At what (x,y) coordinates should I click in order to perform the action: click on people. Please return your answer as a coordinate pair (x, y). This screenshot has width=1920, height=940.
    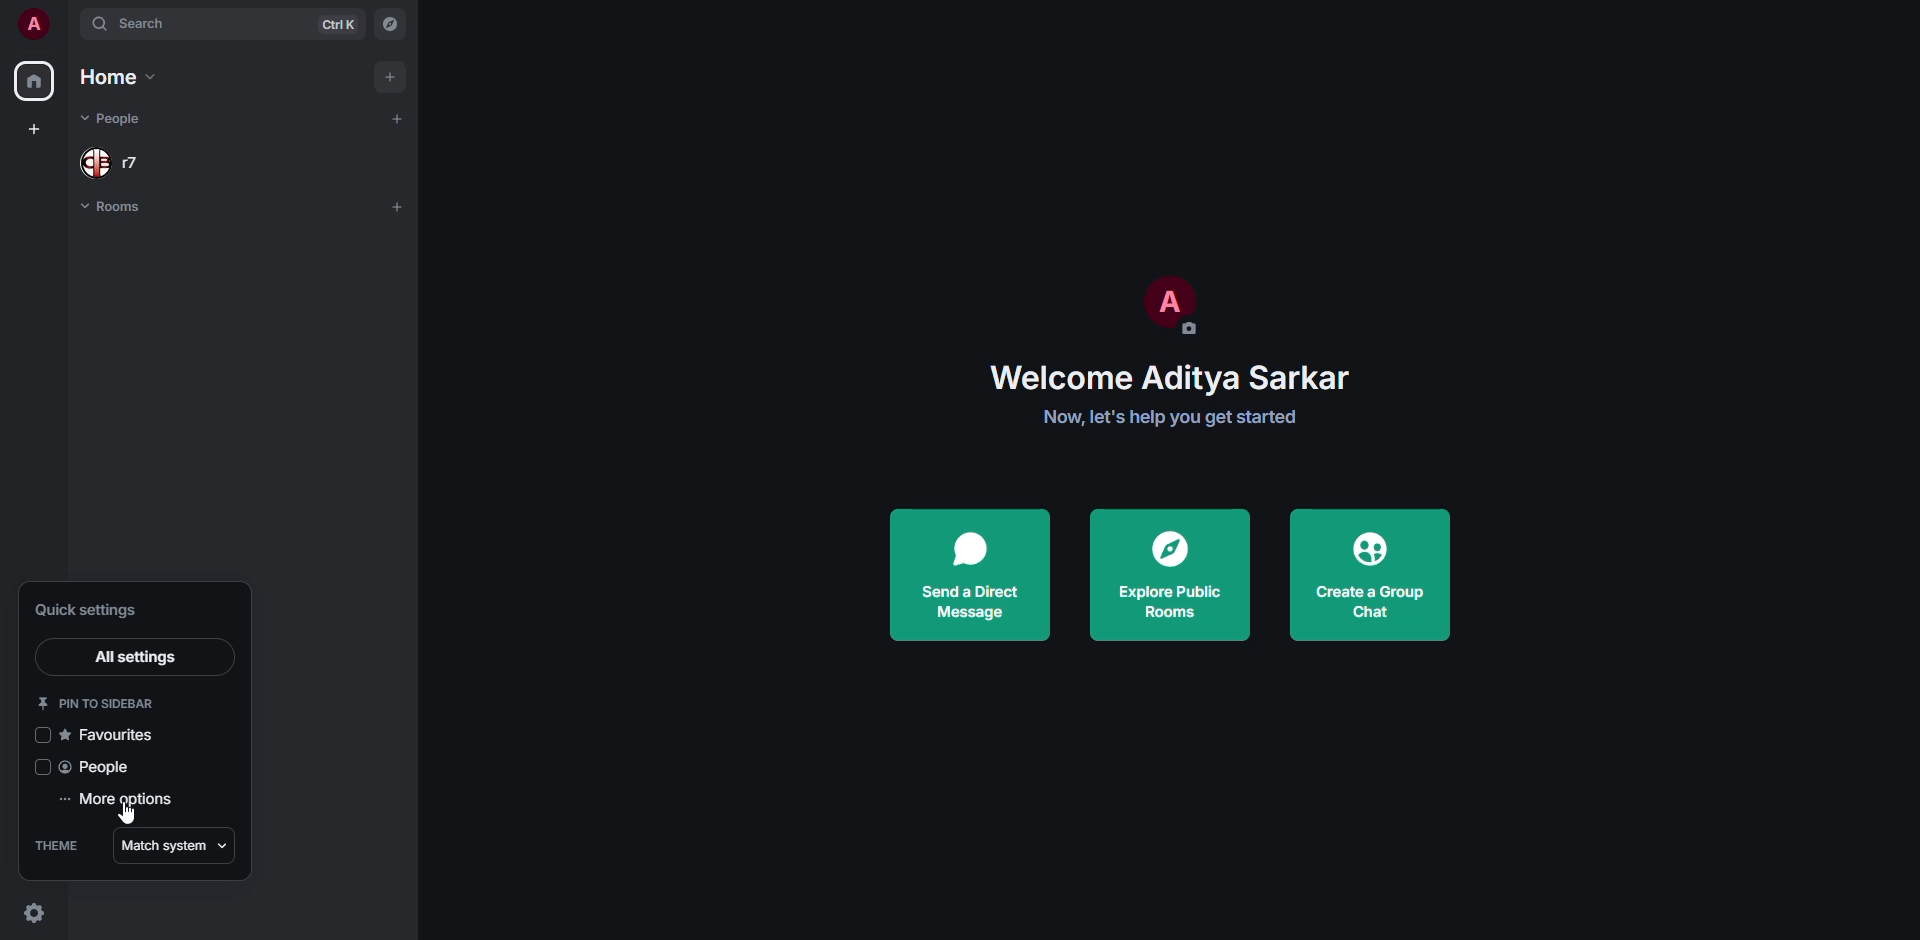
    Looking at the image, I should click on (112, 120).